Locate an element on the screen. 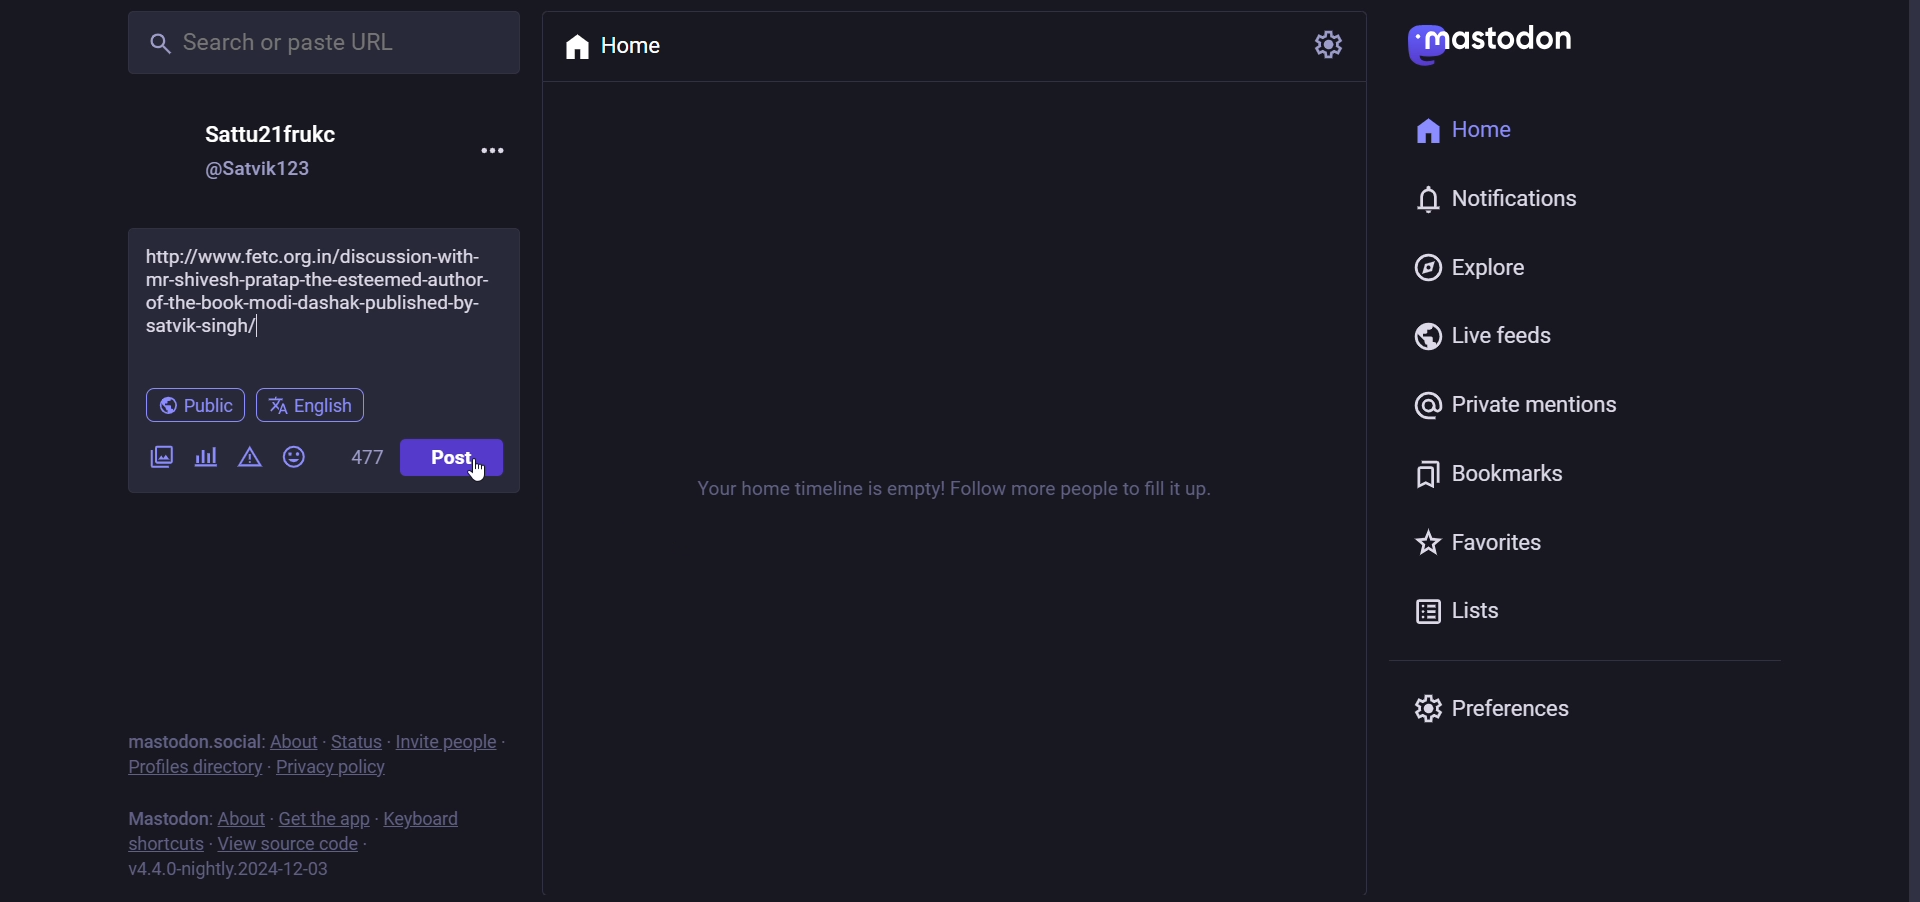 Image resolution: width=1920 pixels, height=902 pixels. home is located at coordinates (621, 48).